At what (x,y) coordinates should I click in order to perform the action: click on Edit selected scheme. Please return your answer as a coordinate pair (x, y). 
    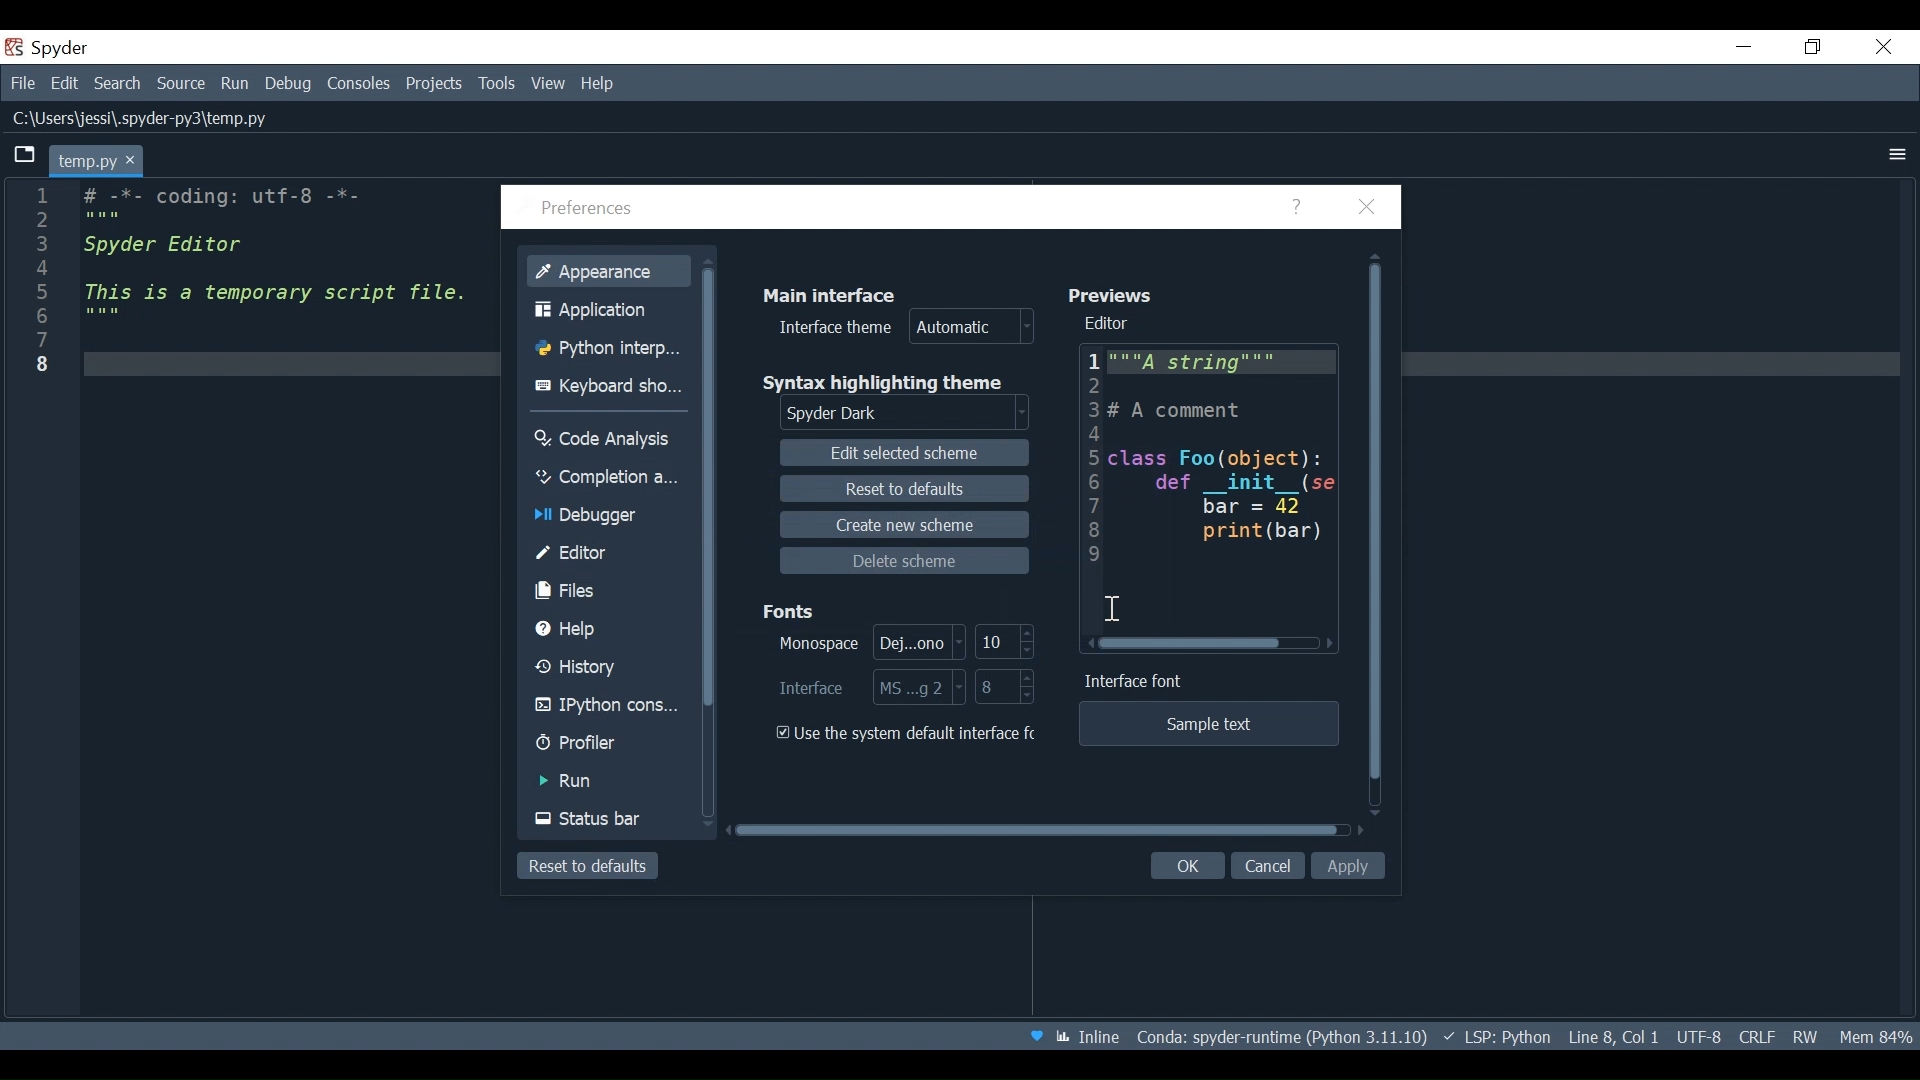
    Looking at the image, I should click on (908, 453).